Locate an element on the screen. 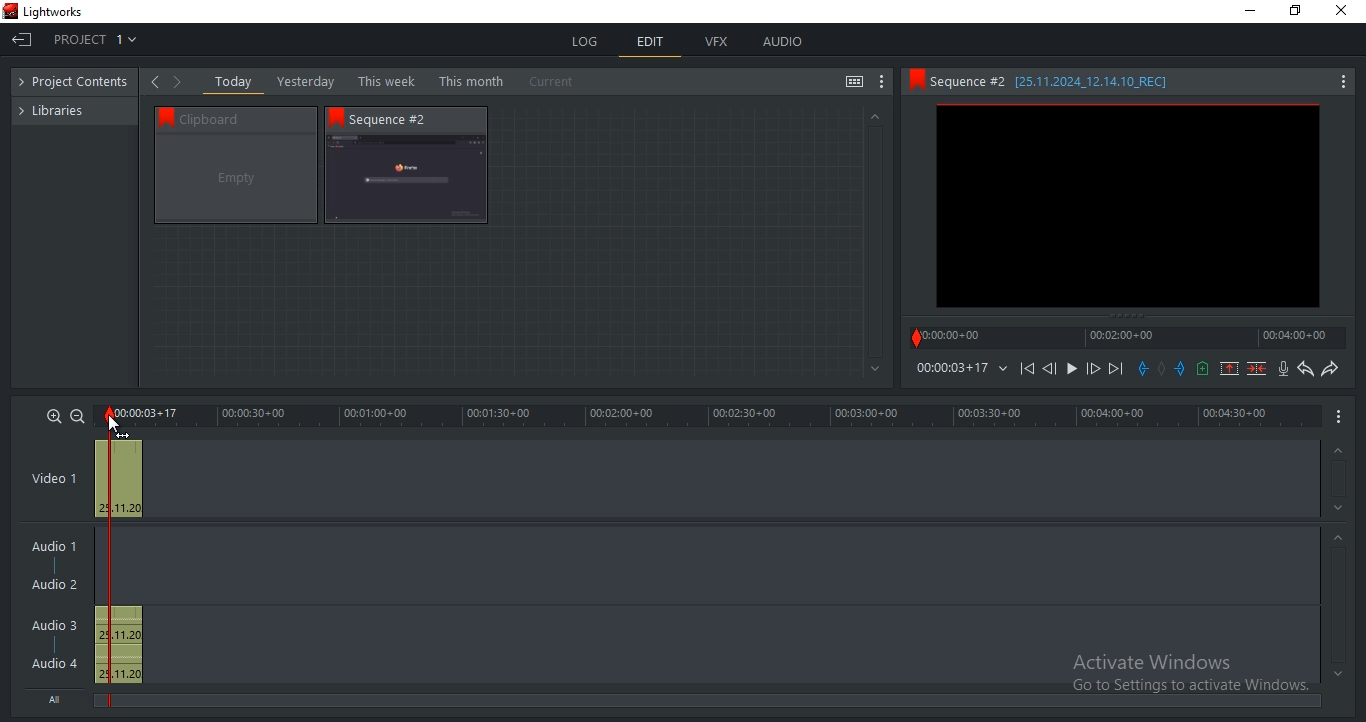 The image size is (1366, 722). Play is located at coordinates (1072, 369).